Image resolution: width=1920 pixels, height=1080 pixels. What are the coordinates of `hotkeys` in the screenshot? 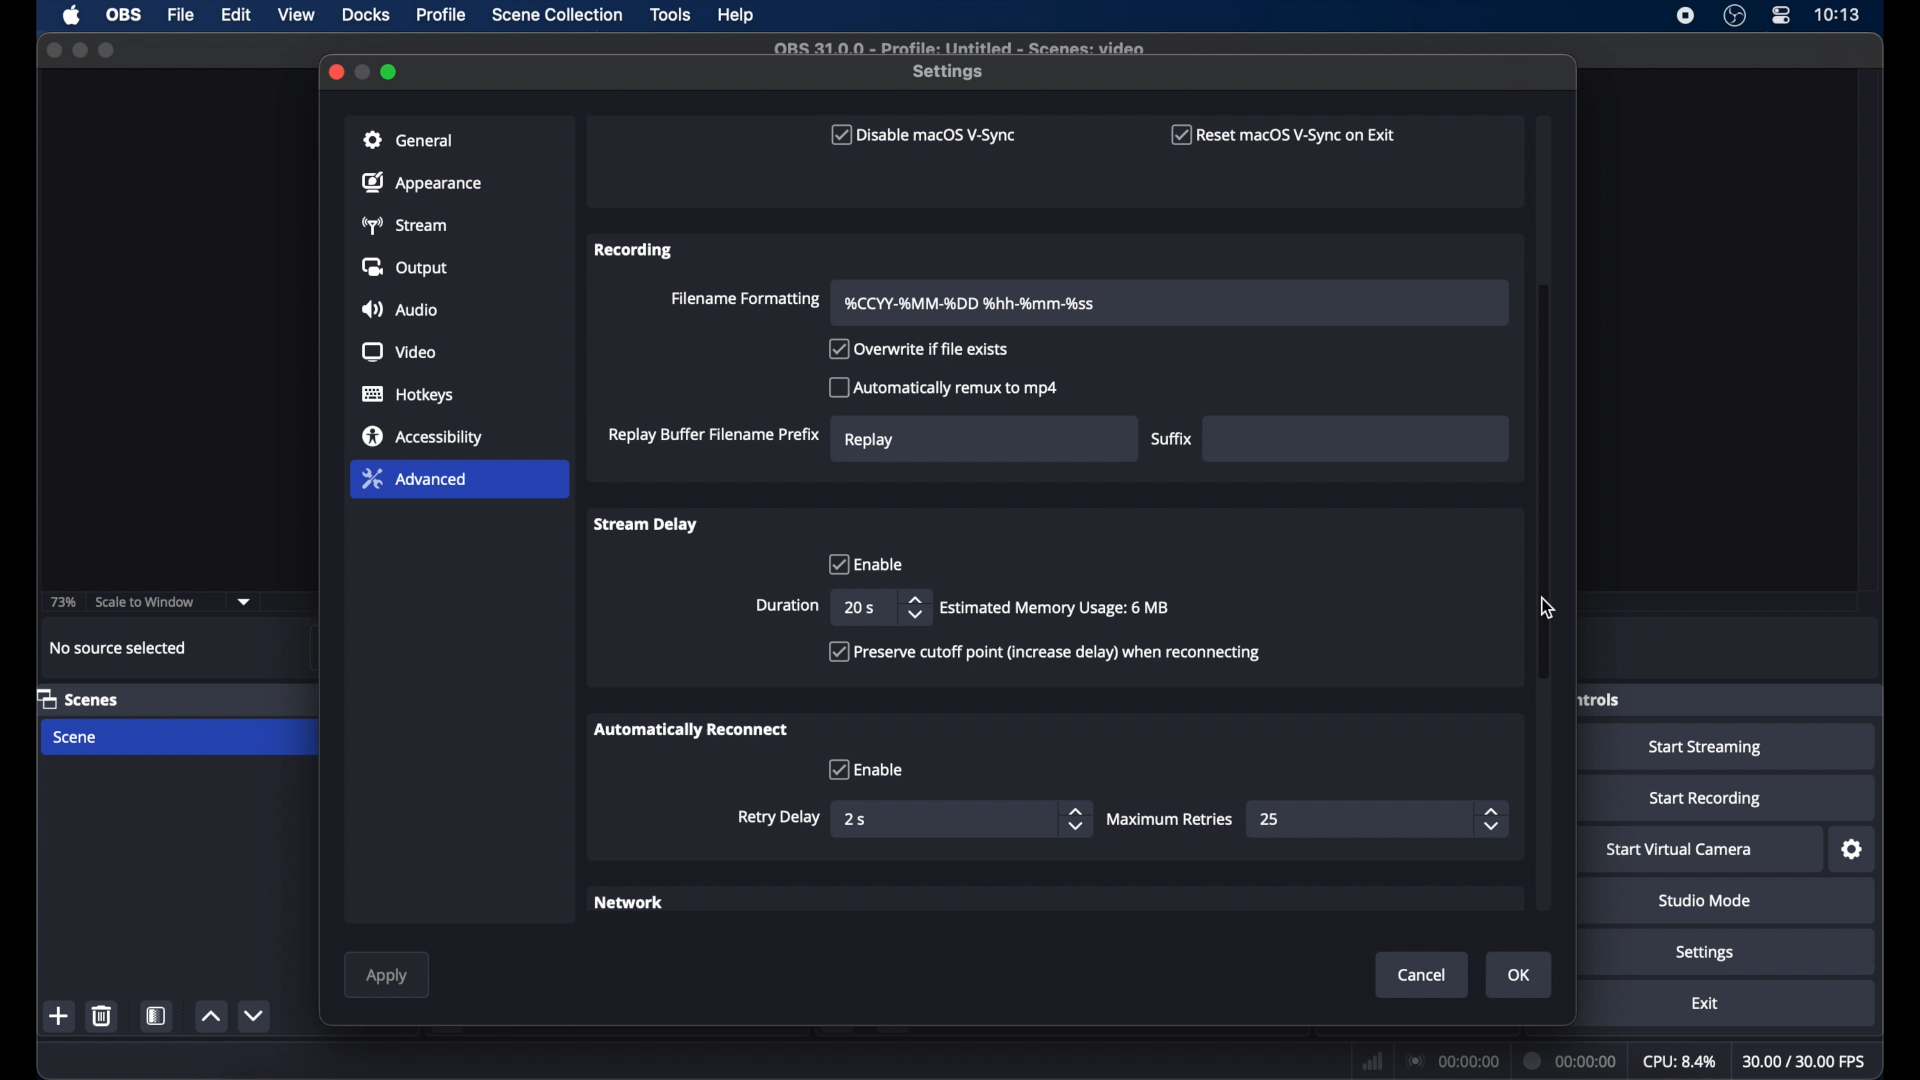 It's located at (409, 395).